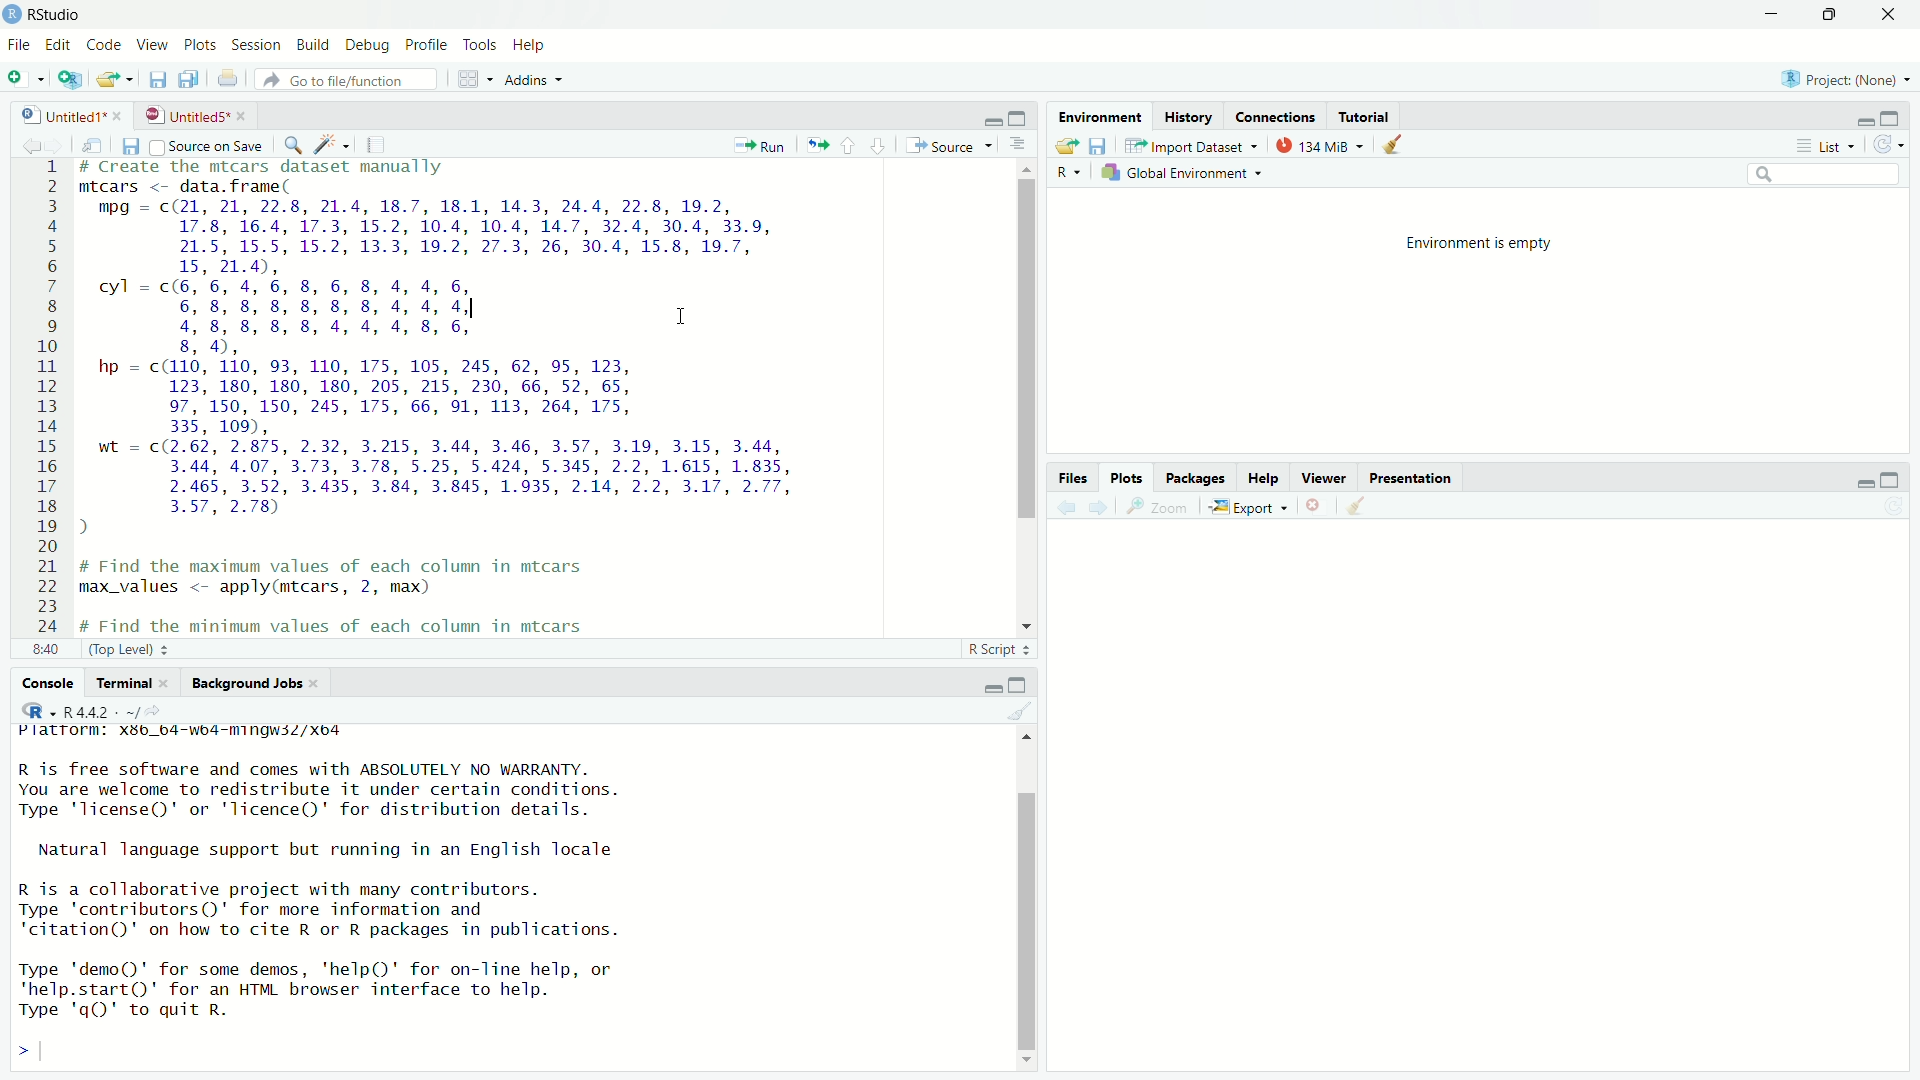  What do you see at coordinates (106, 45) in the screenshot?
I see `Code` at bounding box center [106, 45].